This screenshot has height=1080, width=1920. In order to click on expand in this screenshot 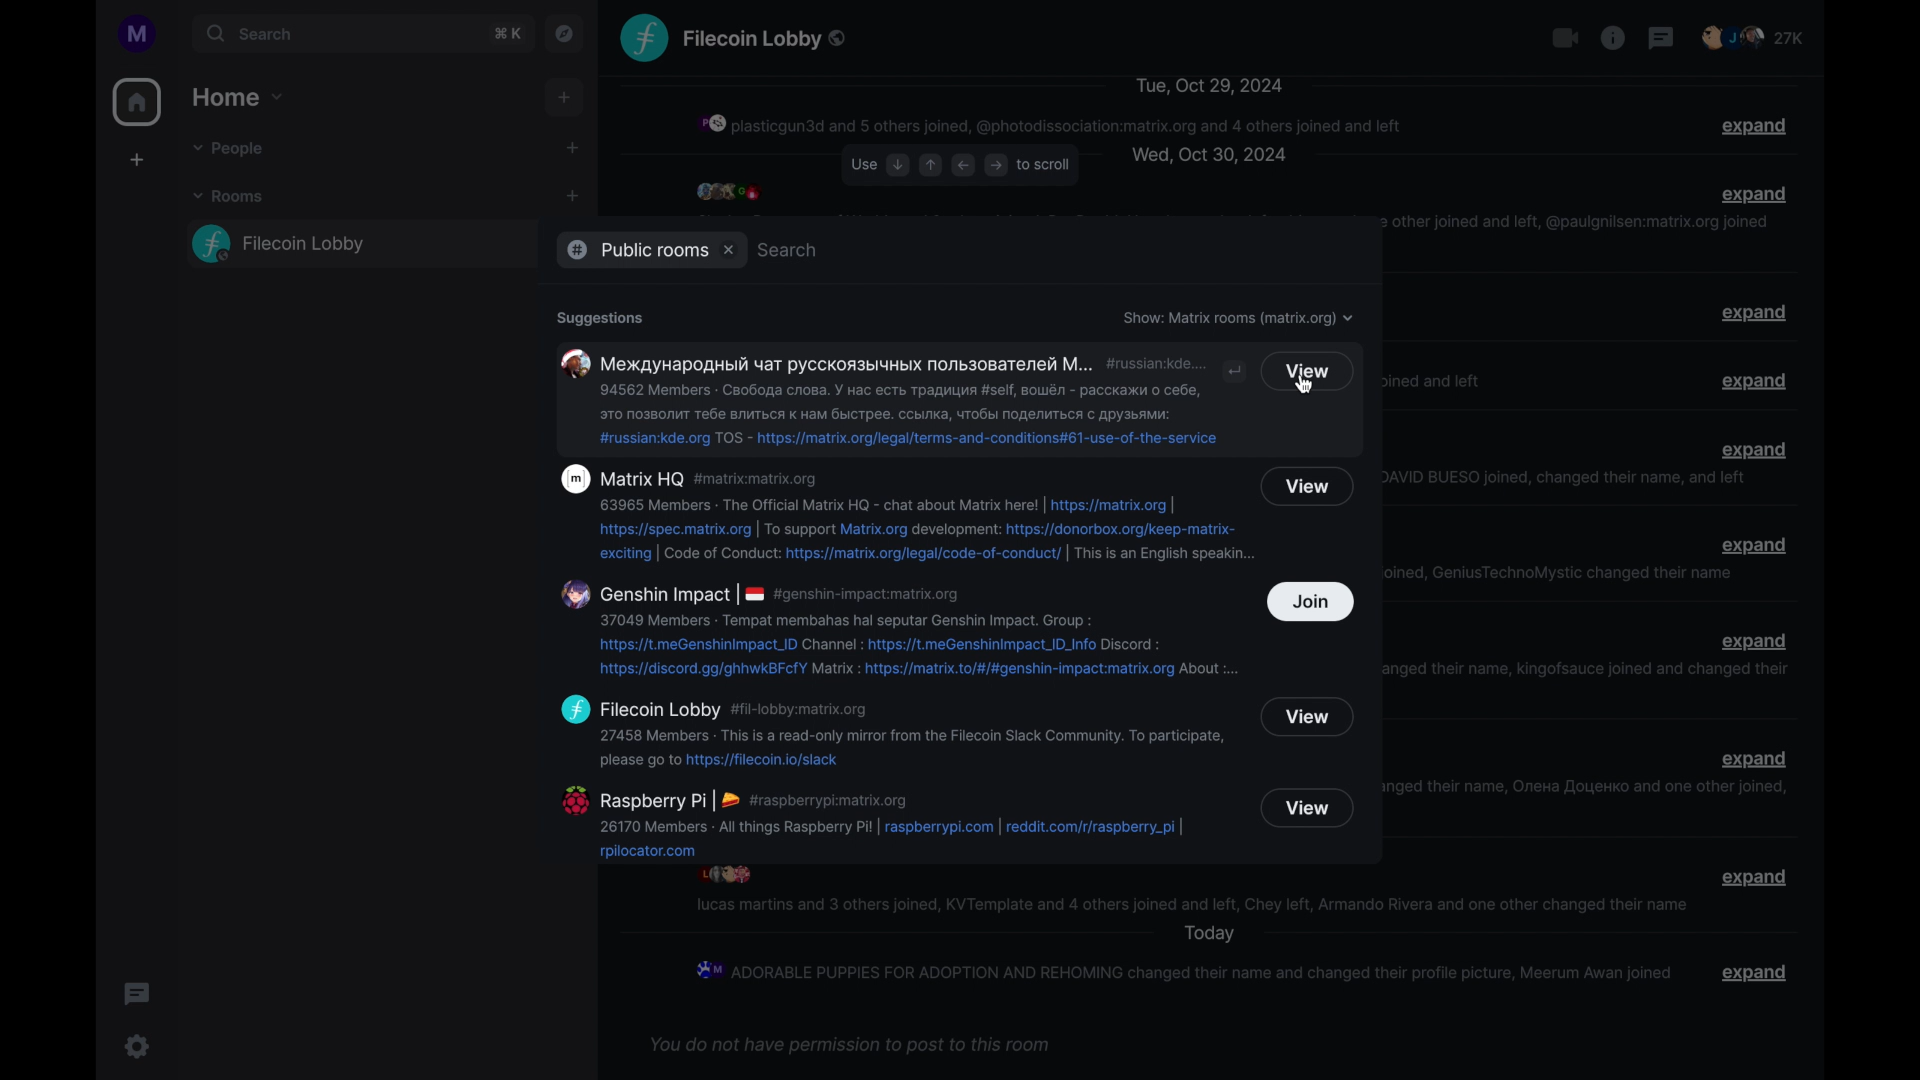, I will do `click(1755, 878)`.